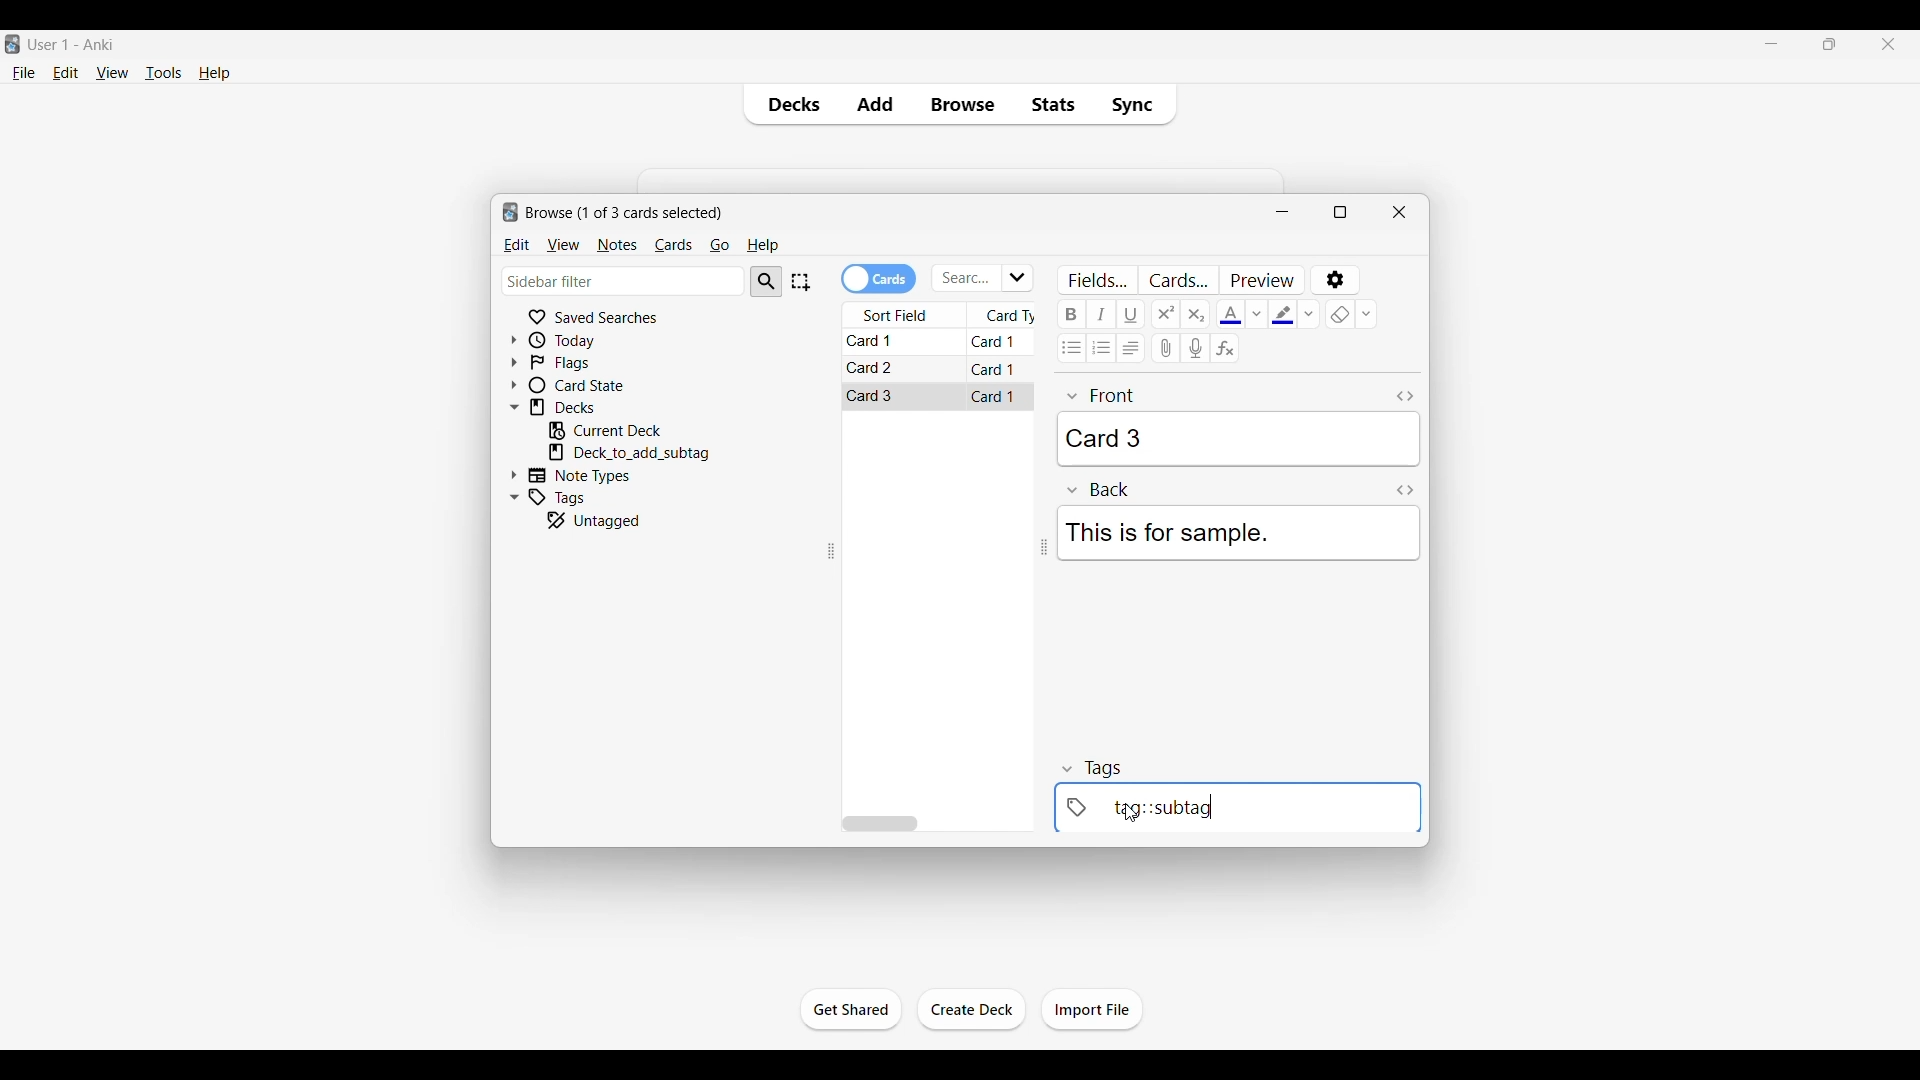 The image size is (1920, 1080). What do you see at coordinates (1225, 347) in the screenshot?
I see `Equations` at bounding box center [1225, 347].